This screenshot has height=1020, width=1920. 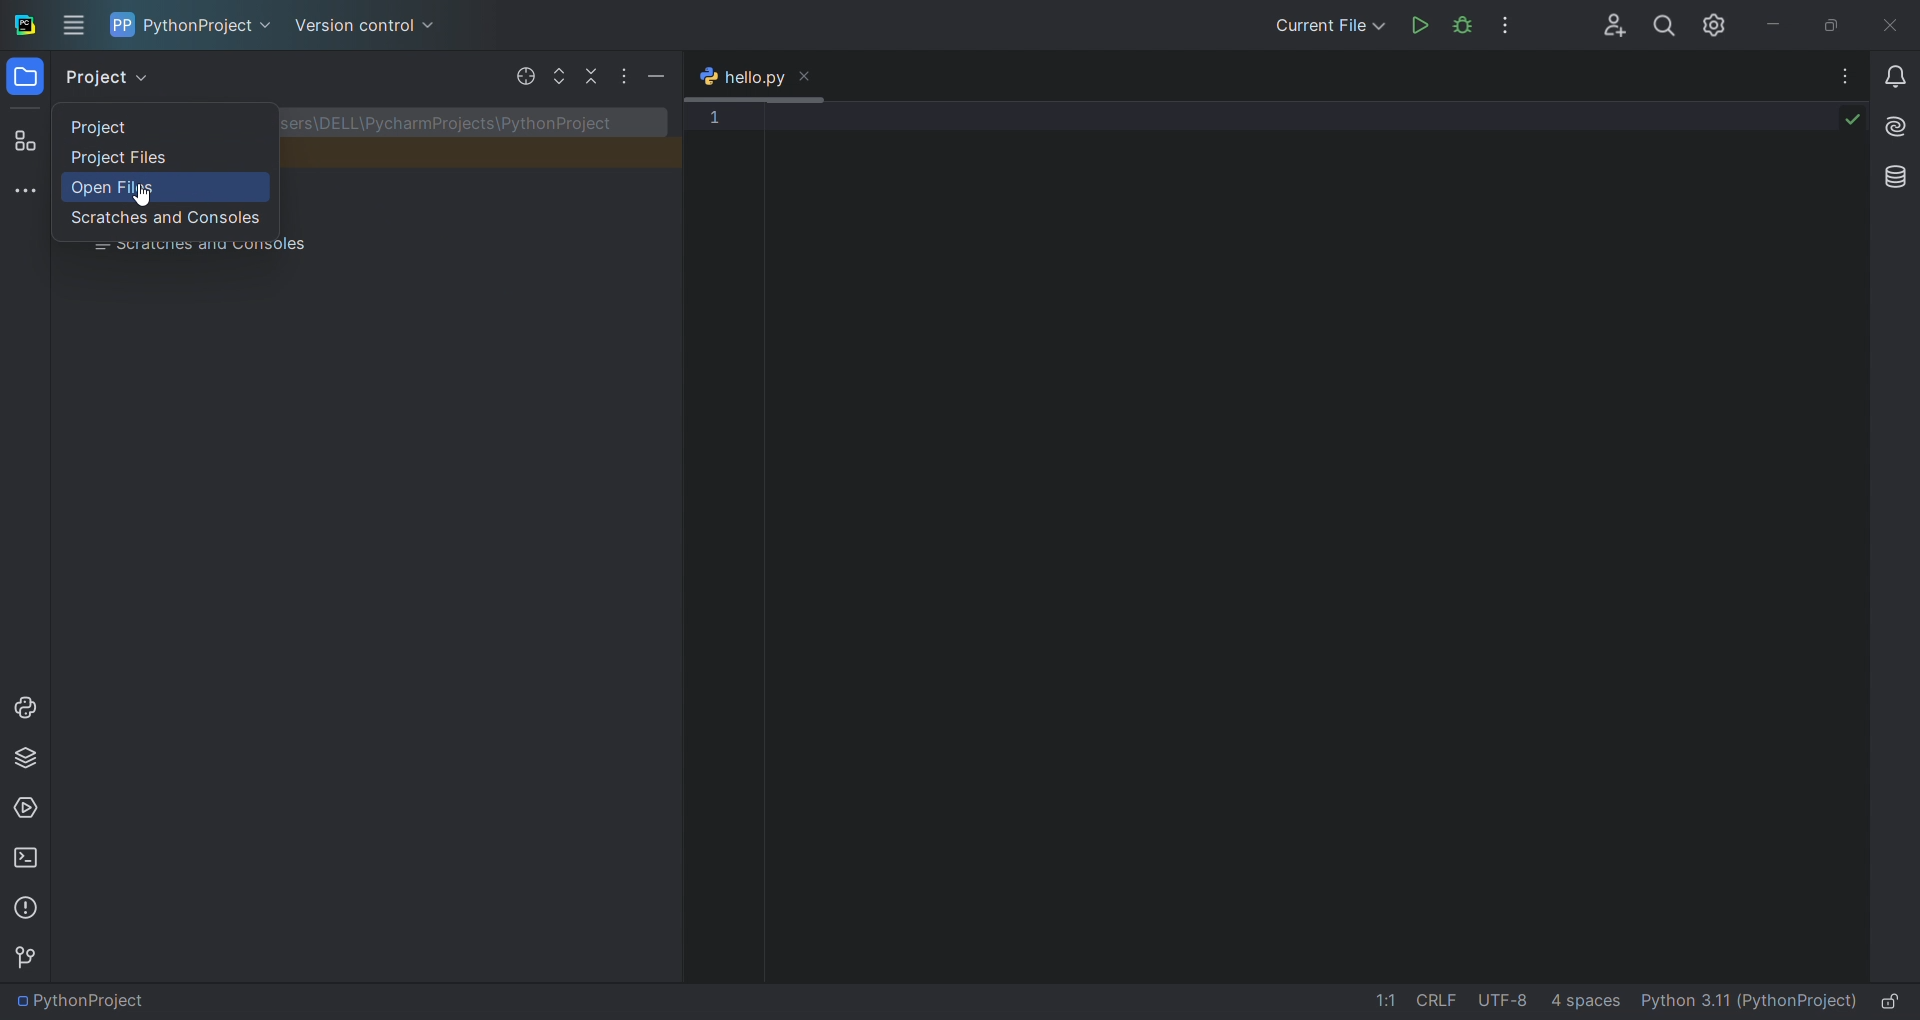 What do you see at coordinates (1892, 176) in the screenshot?
I see `database` at bounding box center [1892, 176].